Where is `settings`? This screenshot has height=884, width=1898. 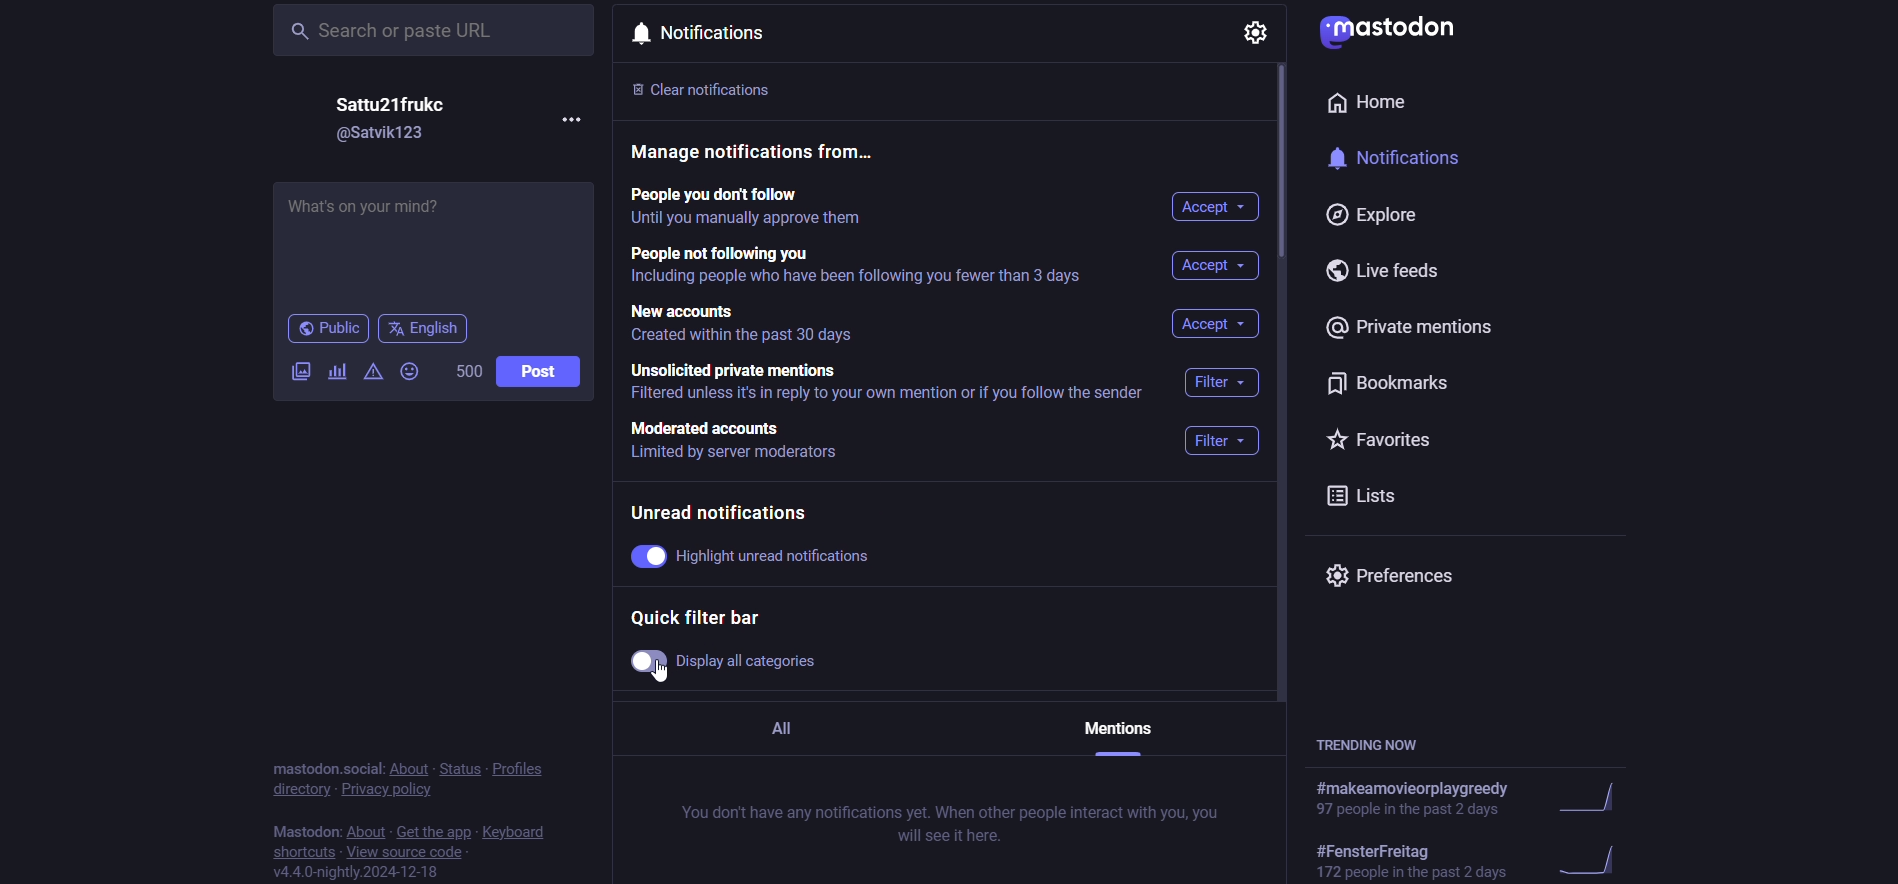
settings is located at coordinates (1254, 33).